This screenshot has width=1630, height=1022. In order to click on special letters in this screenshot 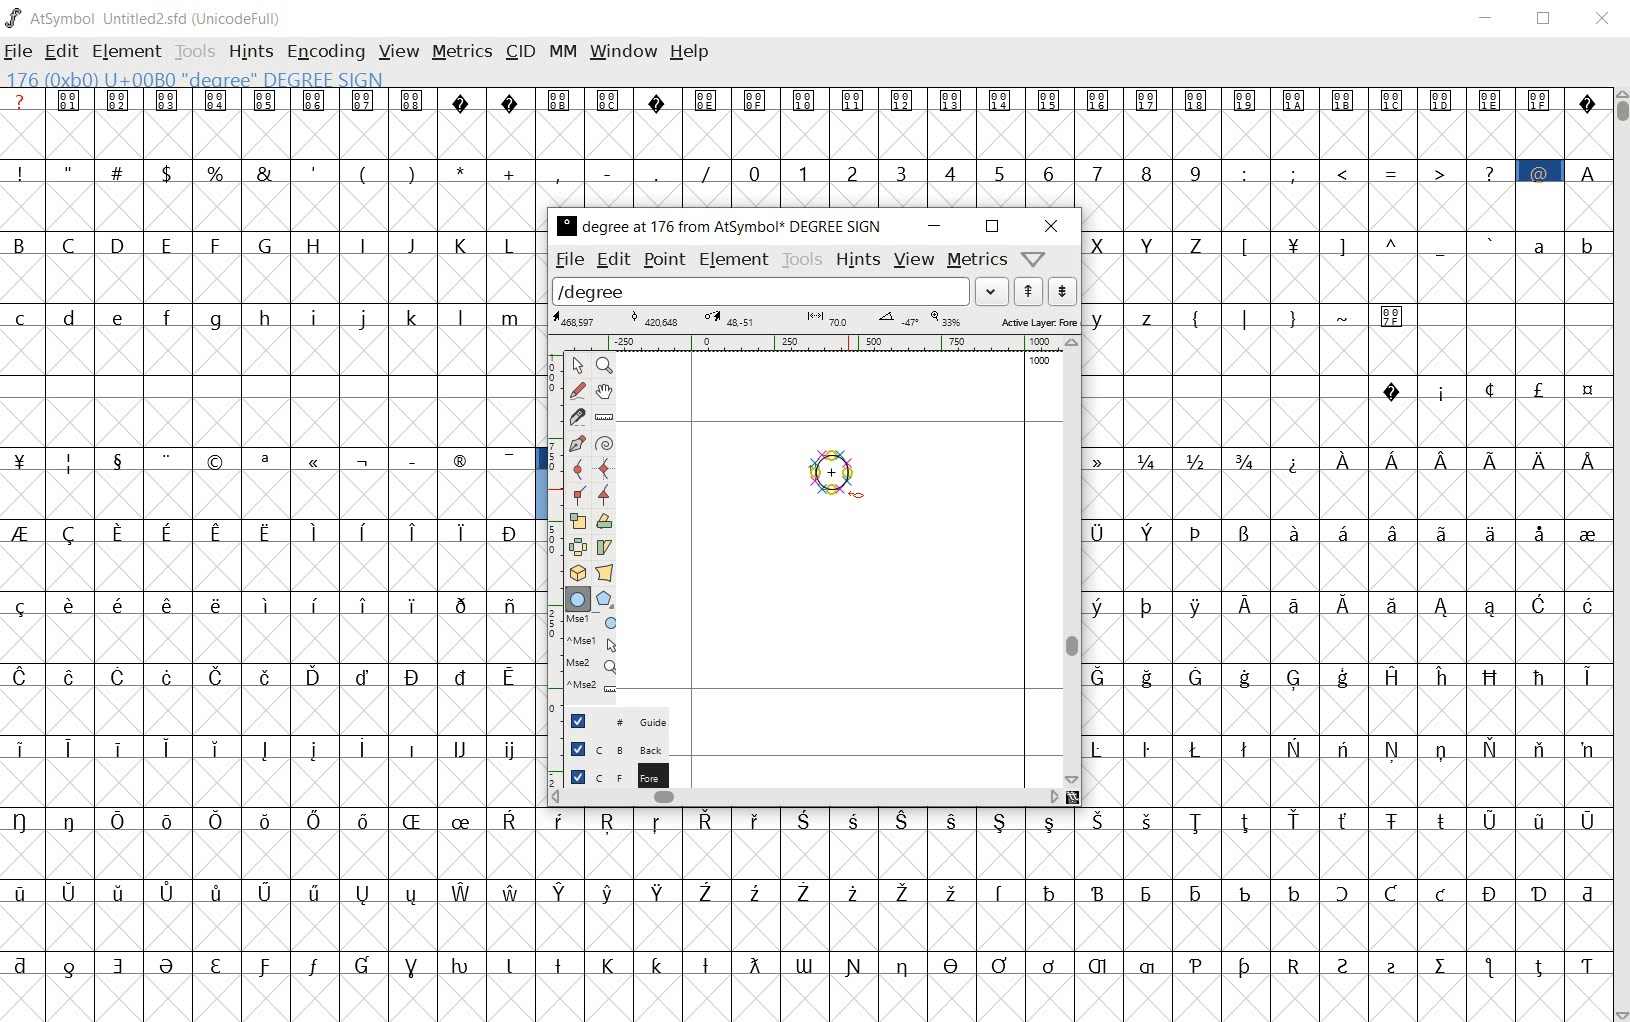, I will do `click(1075, 822)`.